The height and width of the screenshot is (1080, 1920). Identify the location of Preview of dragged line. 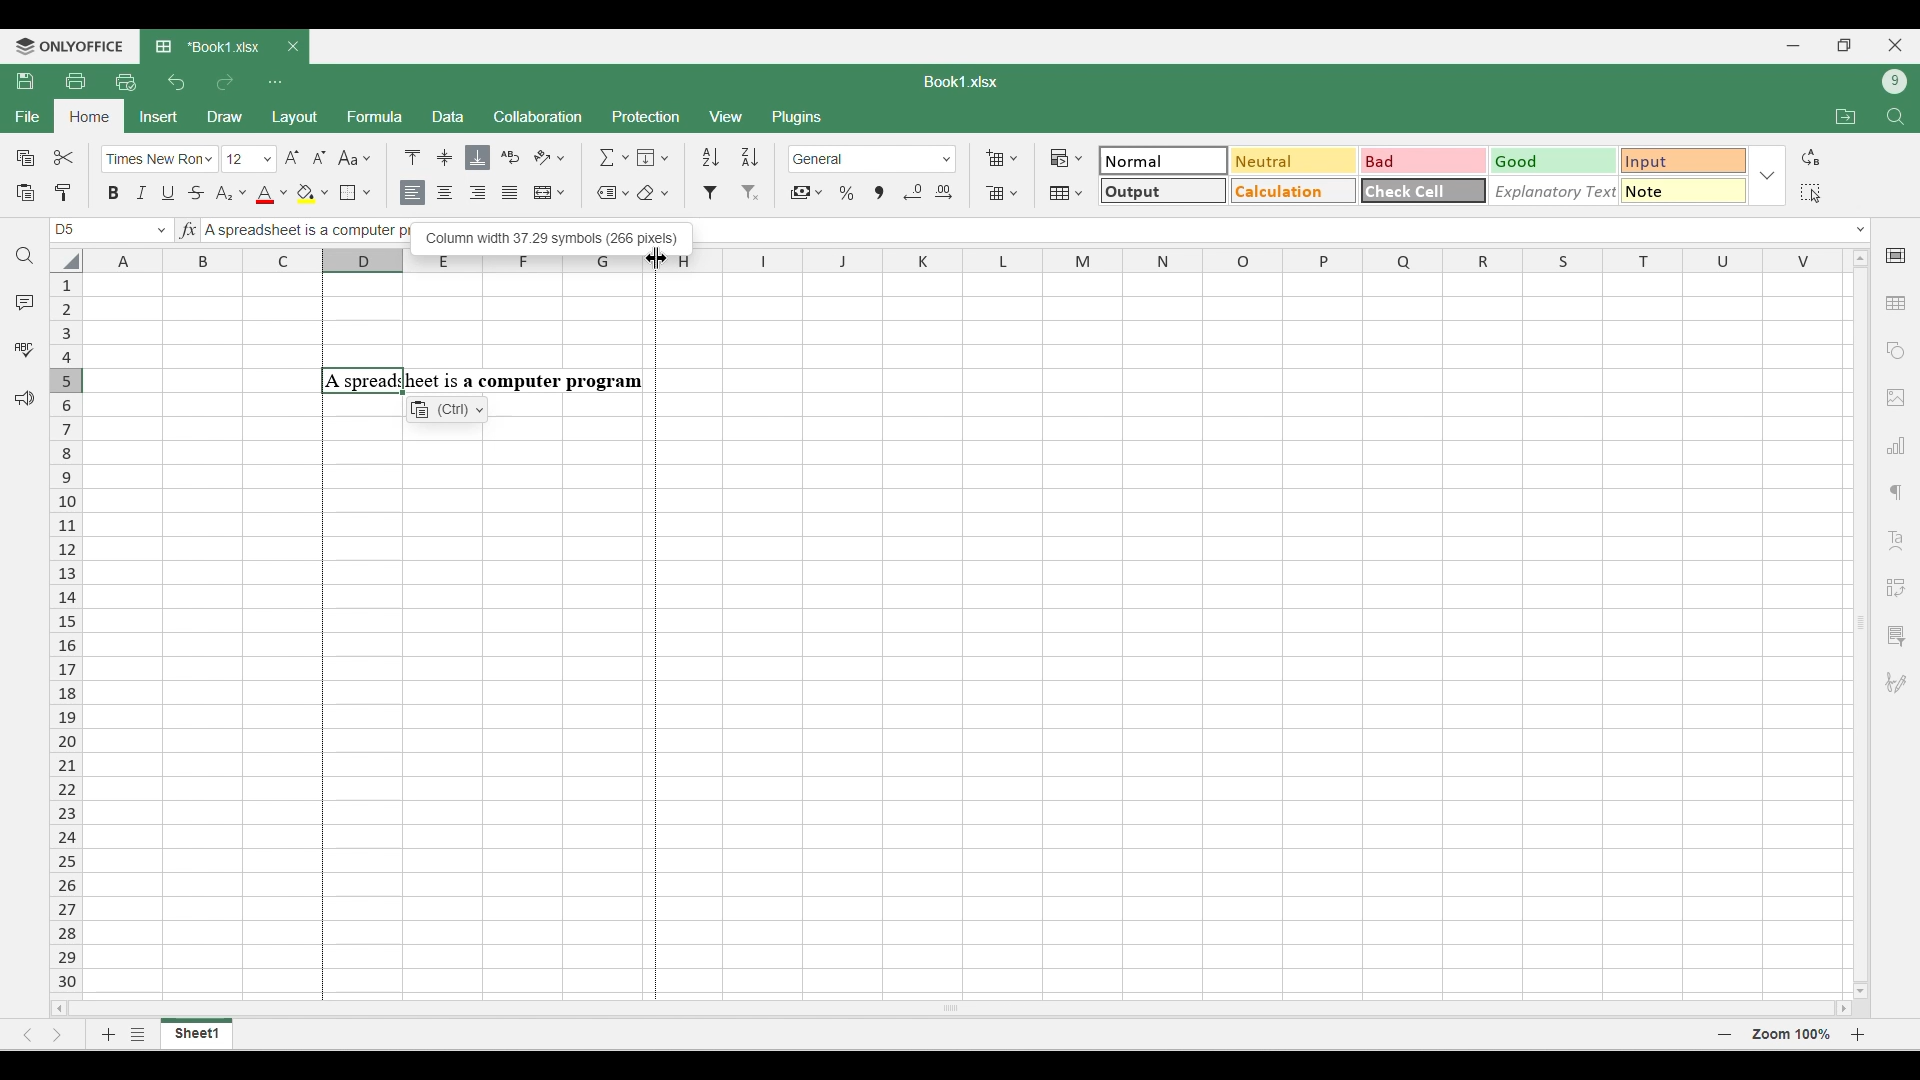
(656, 637).